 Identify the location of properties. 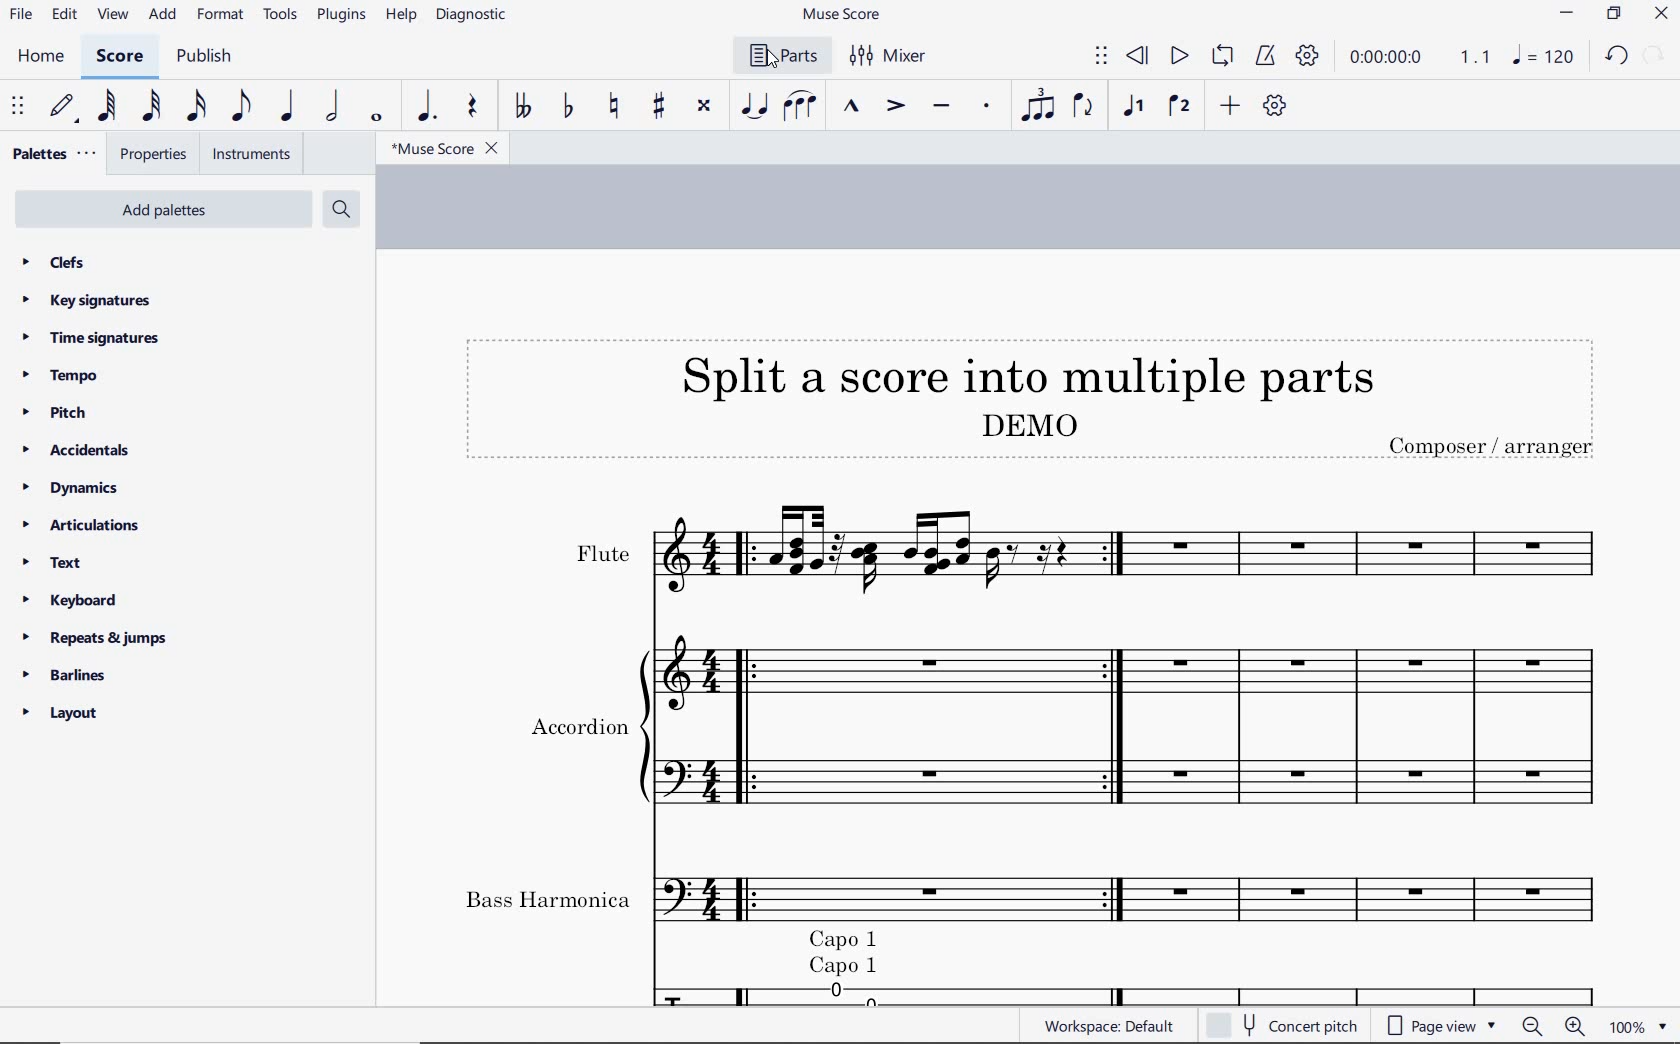
(156, 155).